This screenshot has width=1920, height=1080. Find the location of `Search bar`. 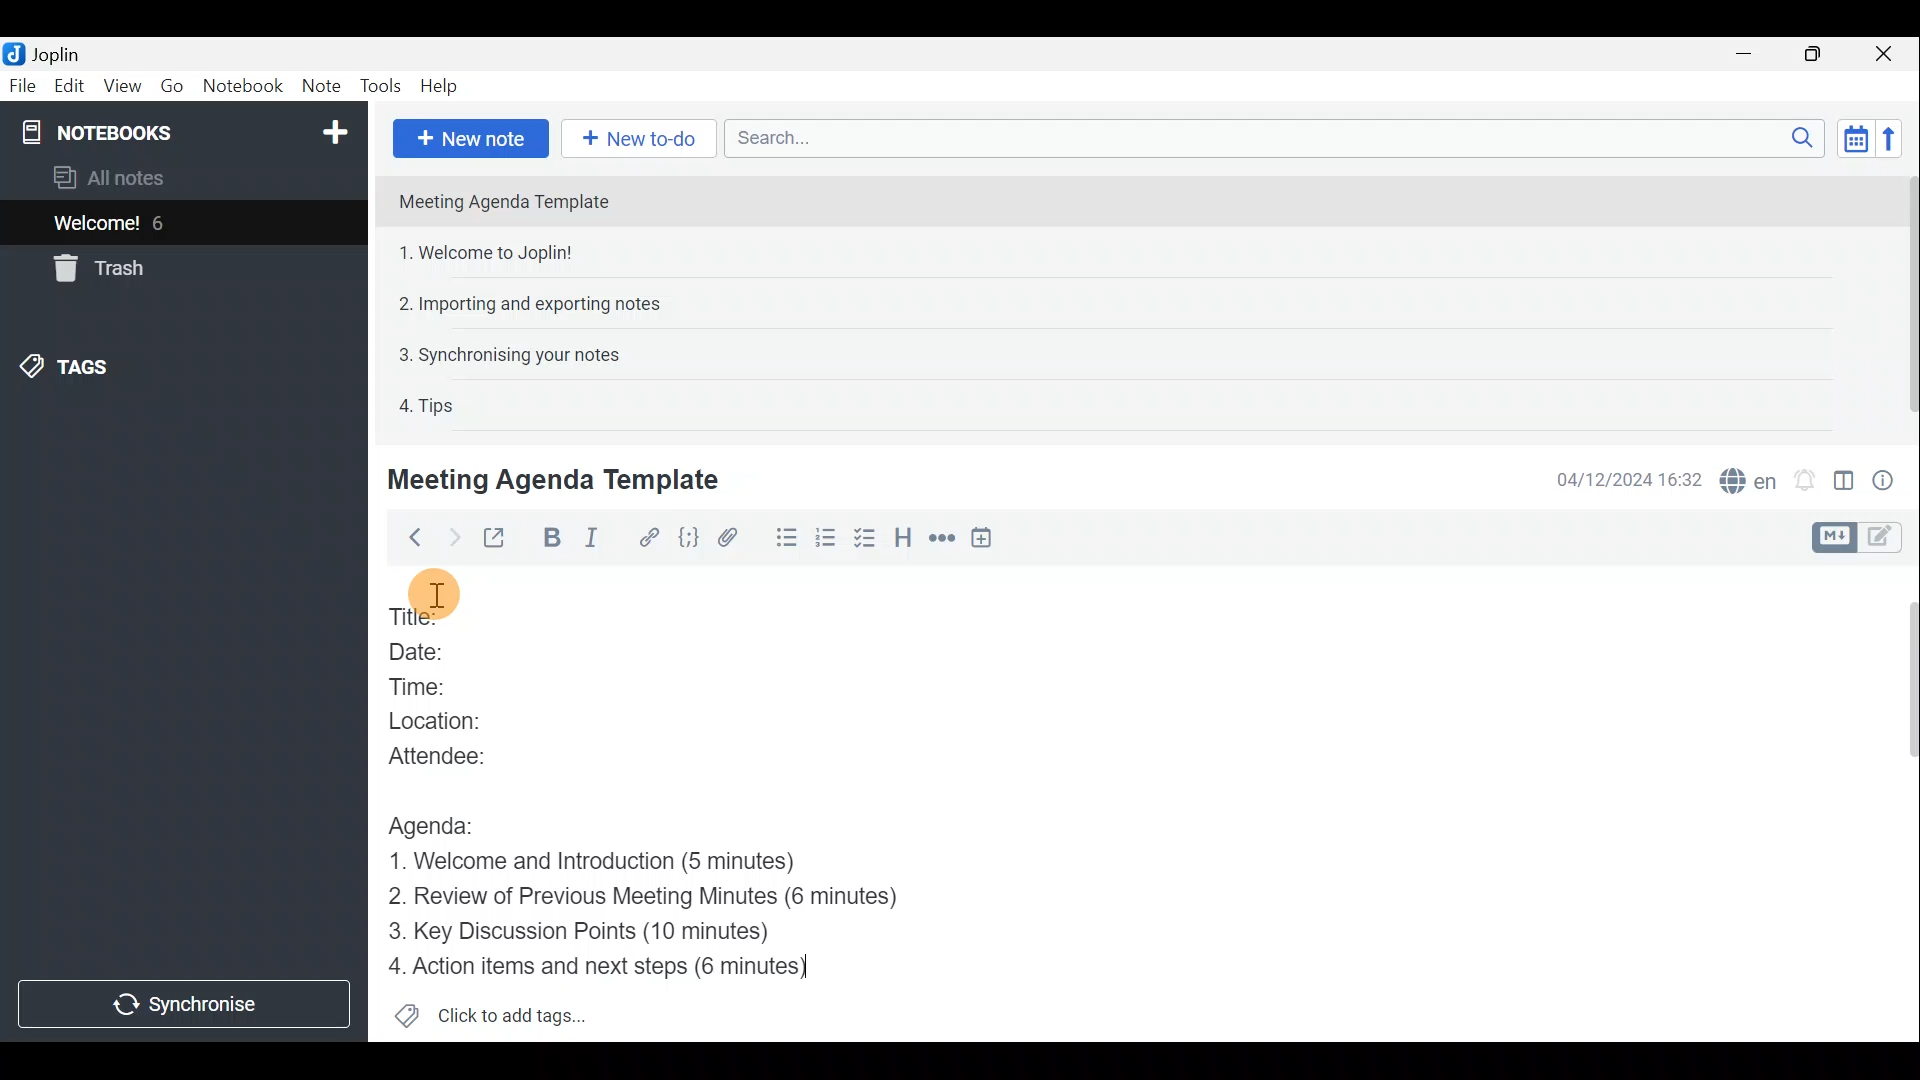

Search bar is located at coordinates (1269, 137).